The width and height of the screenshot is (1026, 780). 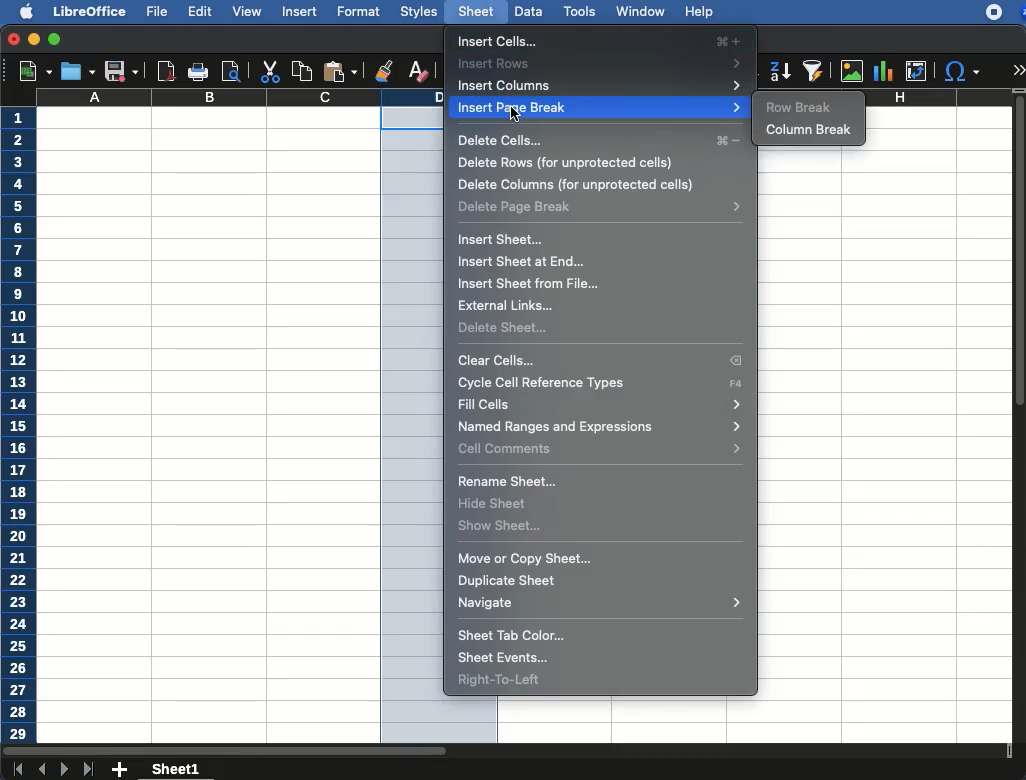 What do you see at coordinates (413, 426) in the screenshot?
I see `column selected` at bounding box center [413, 426].